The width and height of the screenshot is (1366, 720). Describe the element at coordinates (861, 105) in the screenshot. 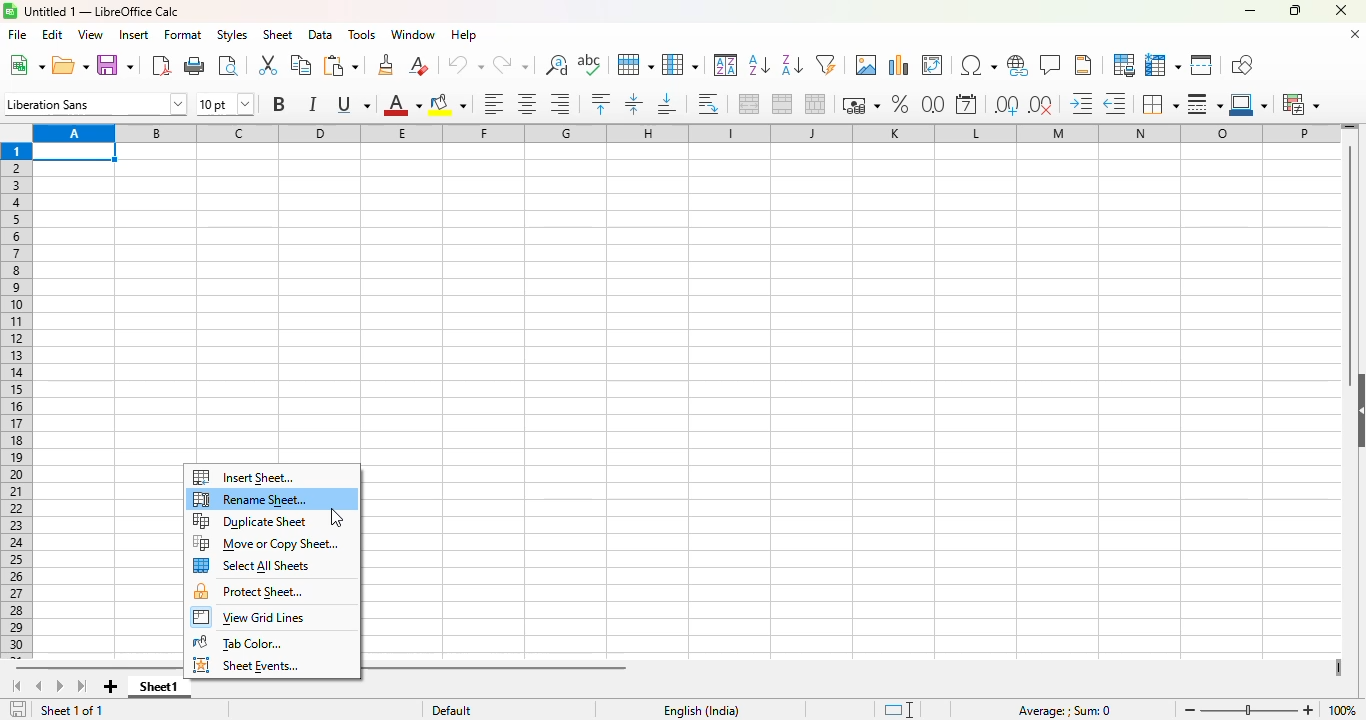

I see `format as currency` at that location.